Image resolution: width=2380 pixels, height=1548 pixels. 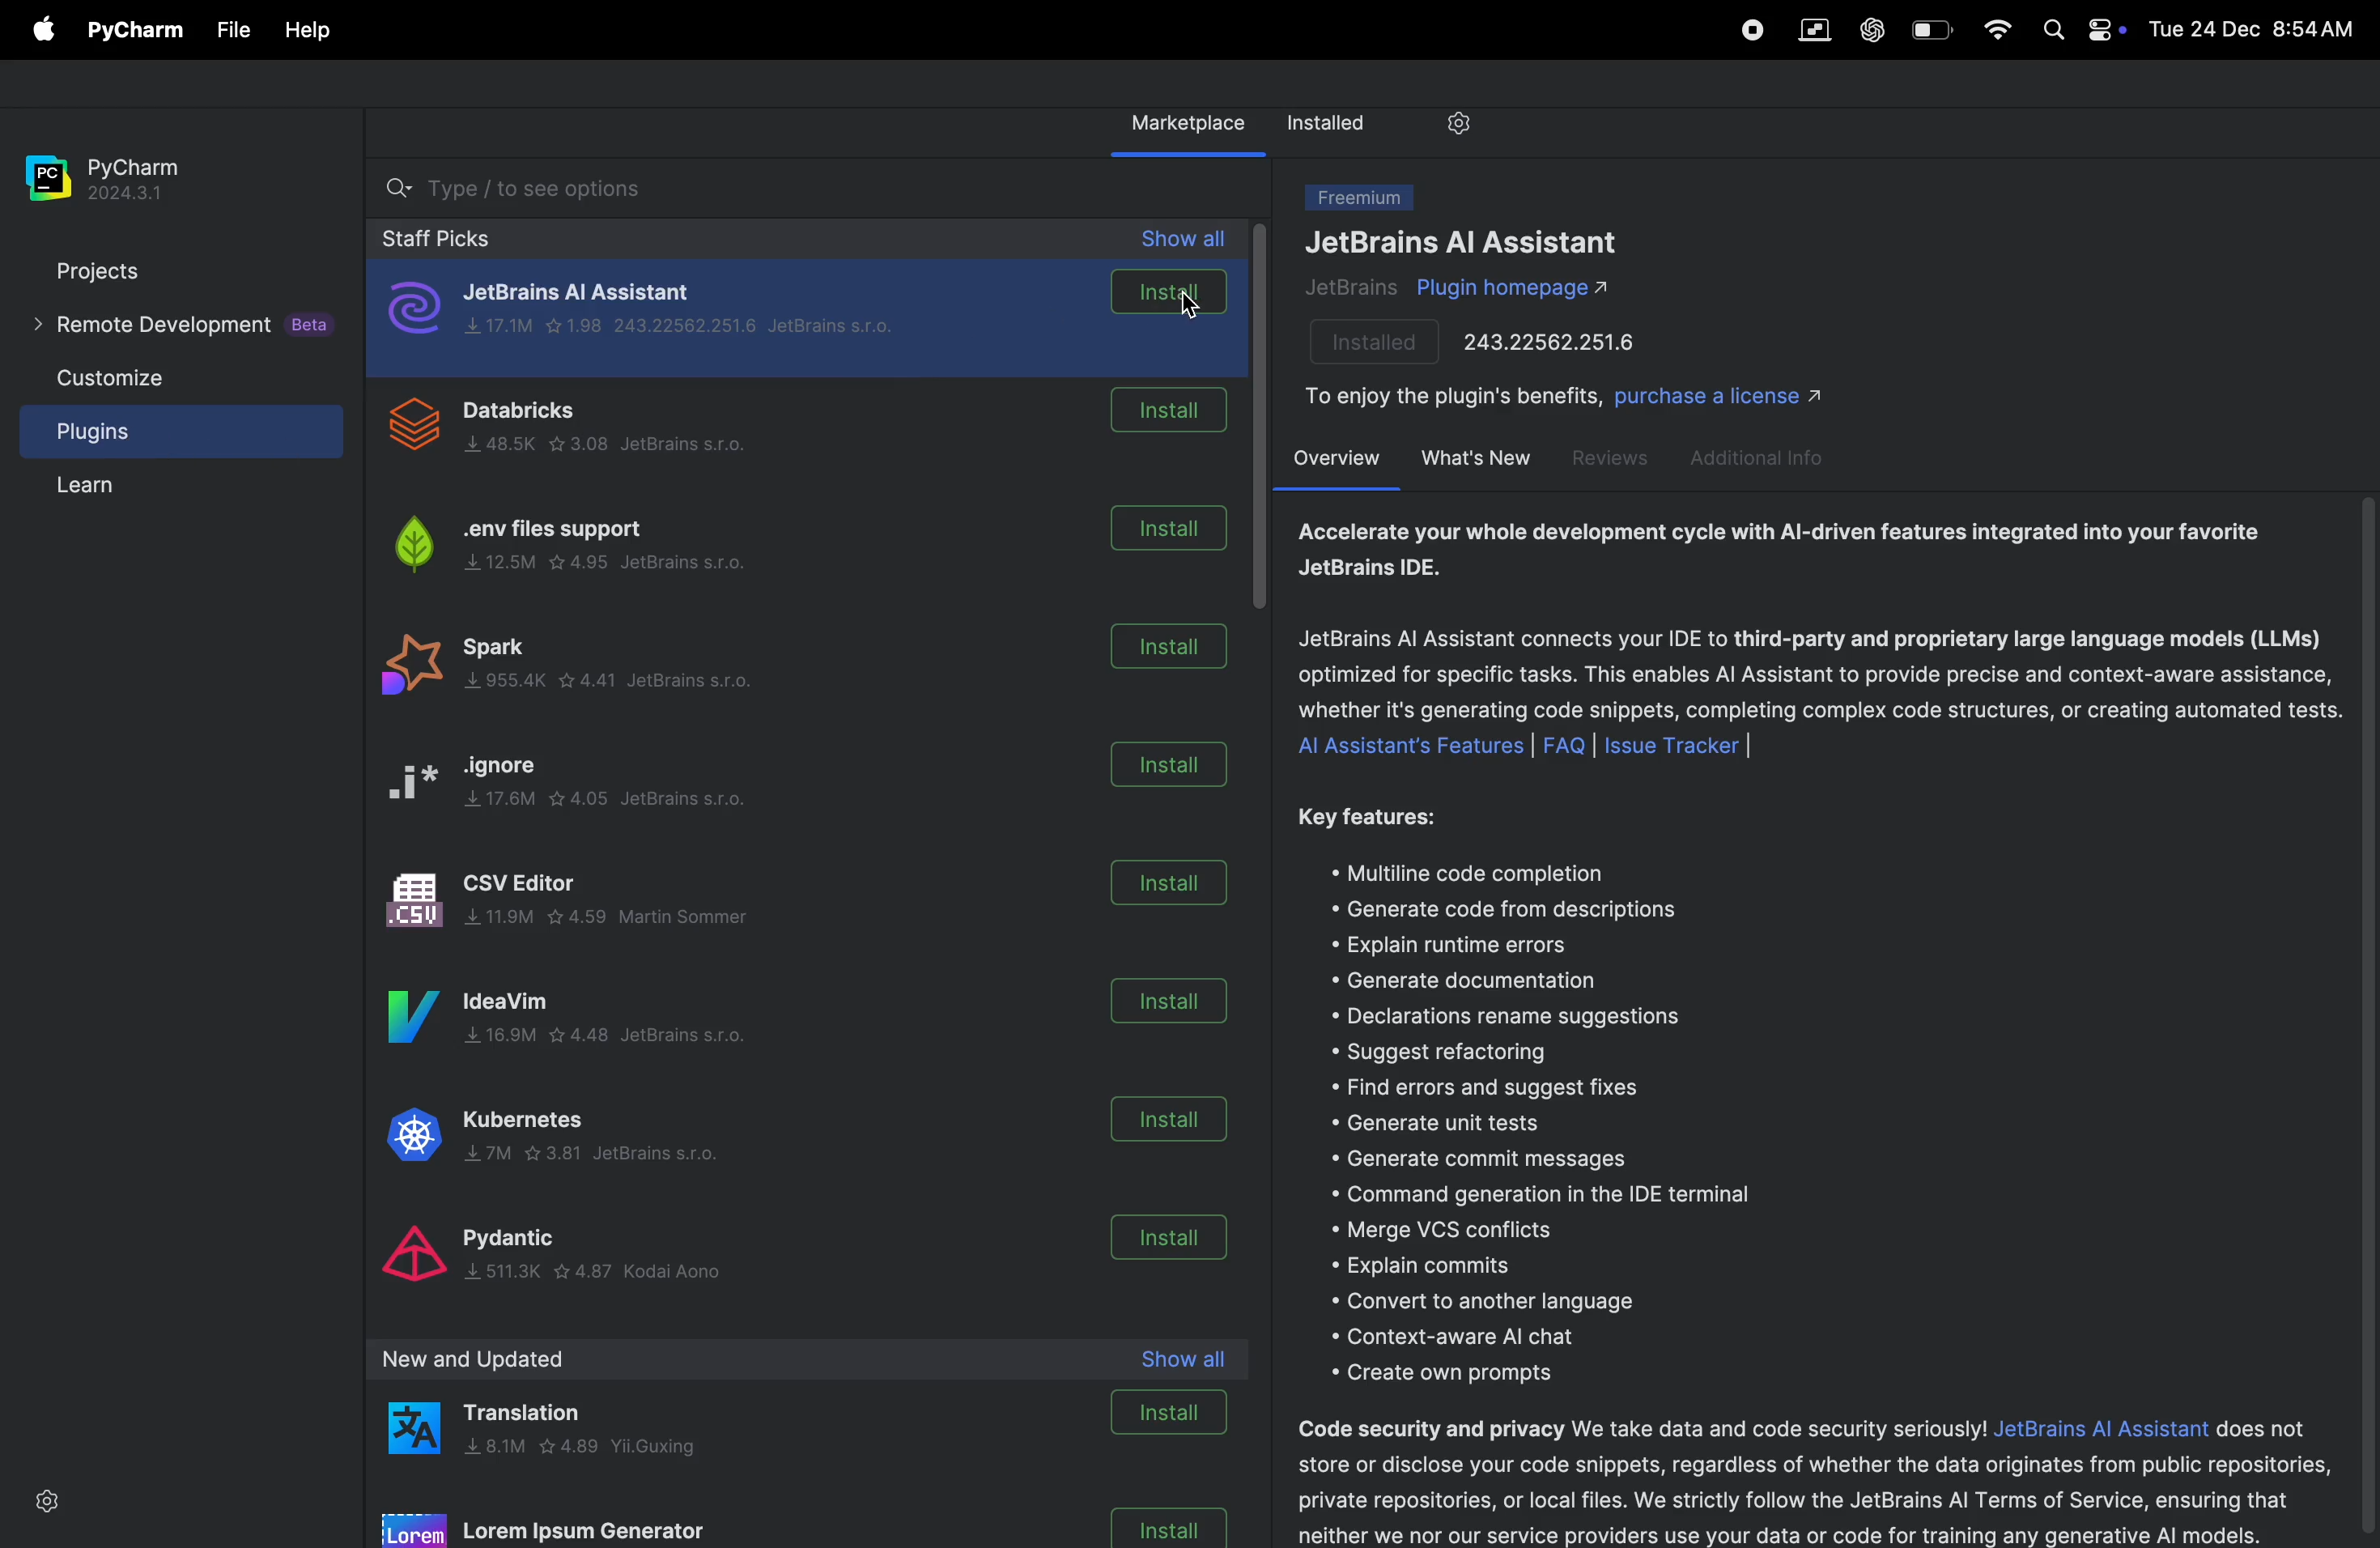 What do you see at coordinates (1362, 195) in the screenshot?
I see `freemium` at bounding box center [1362, 195].